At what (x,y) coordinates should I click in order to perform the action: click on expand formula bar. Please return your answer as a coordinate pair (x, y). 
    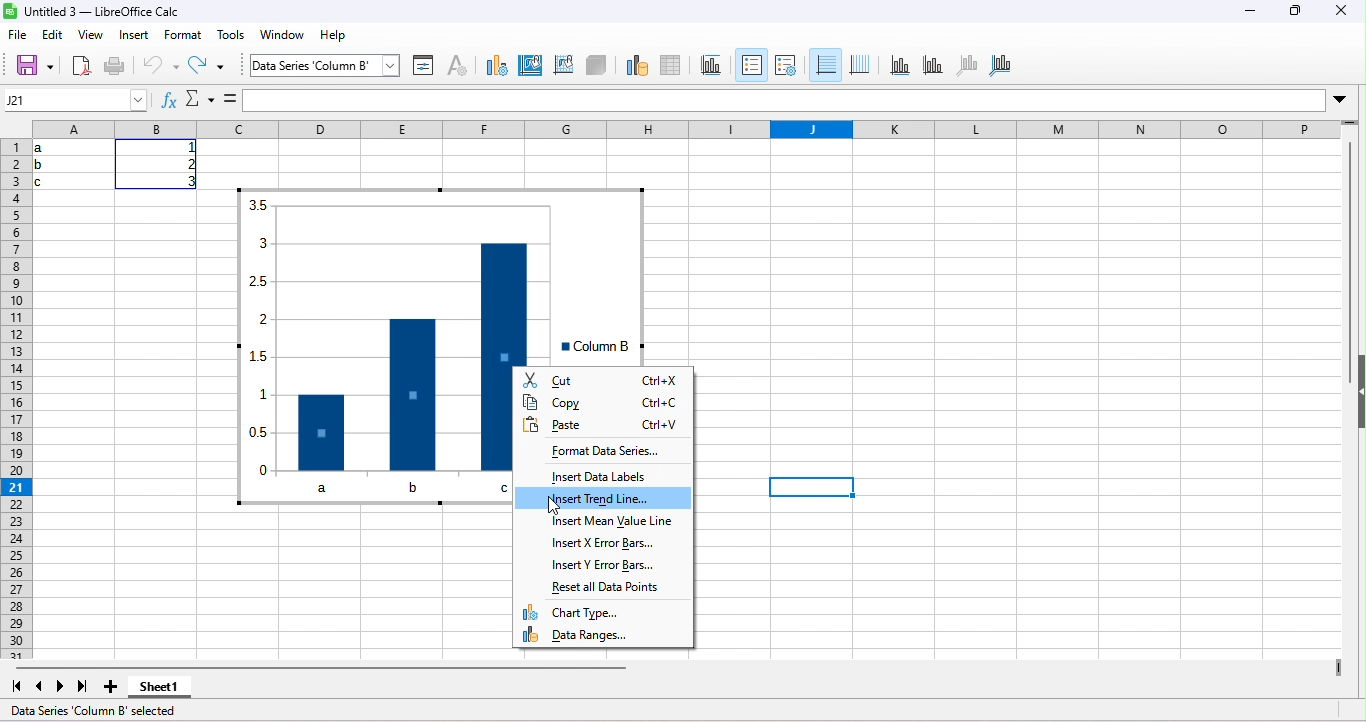
    Looking at the image, I should click on (1346, 98).